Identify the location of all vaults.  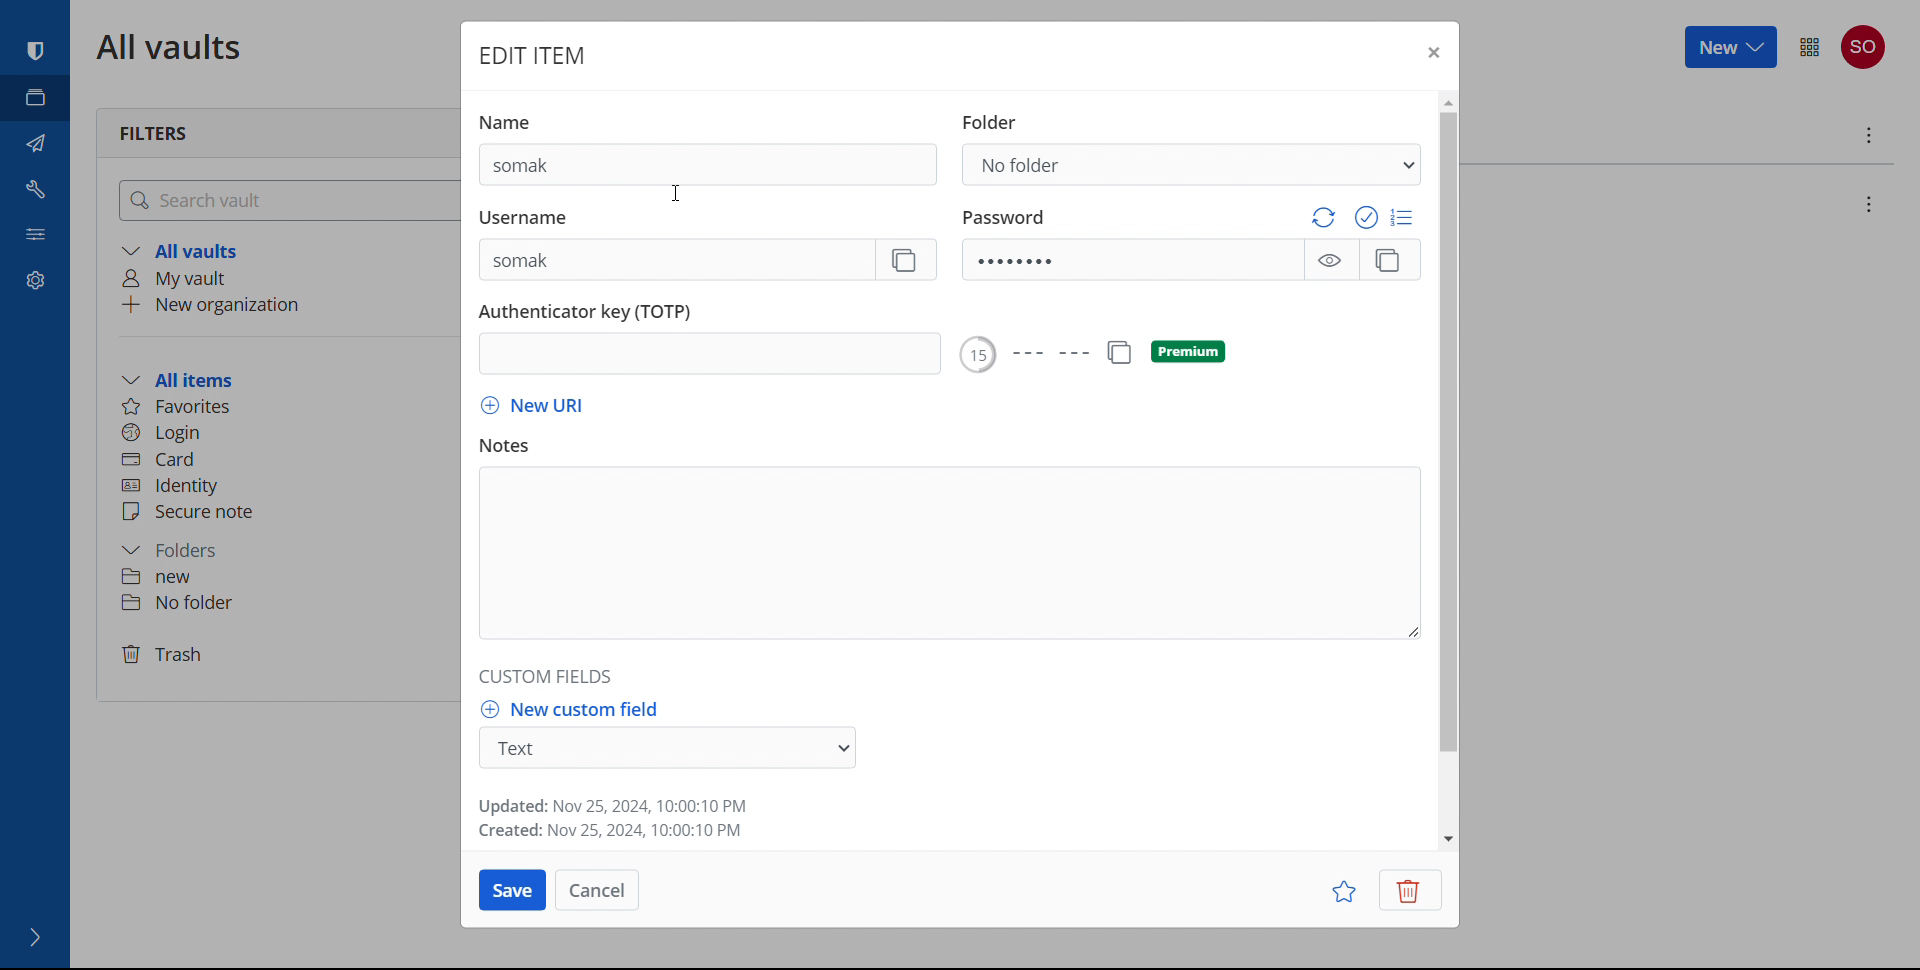
(289, 252).